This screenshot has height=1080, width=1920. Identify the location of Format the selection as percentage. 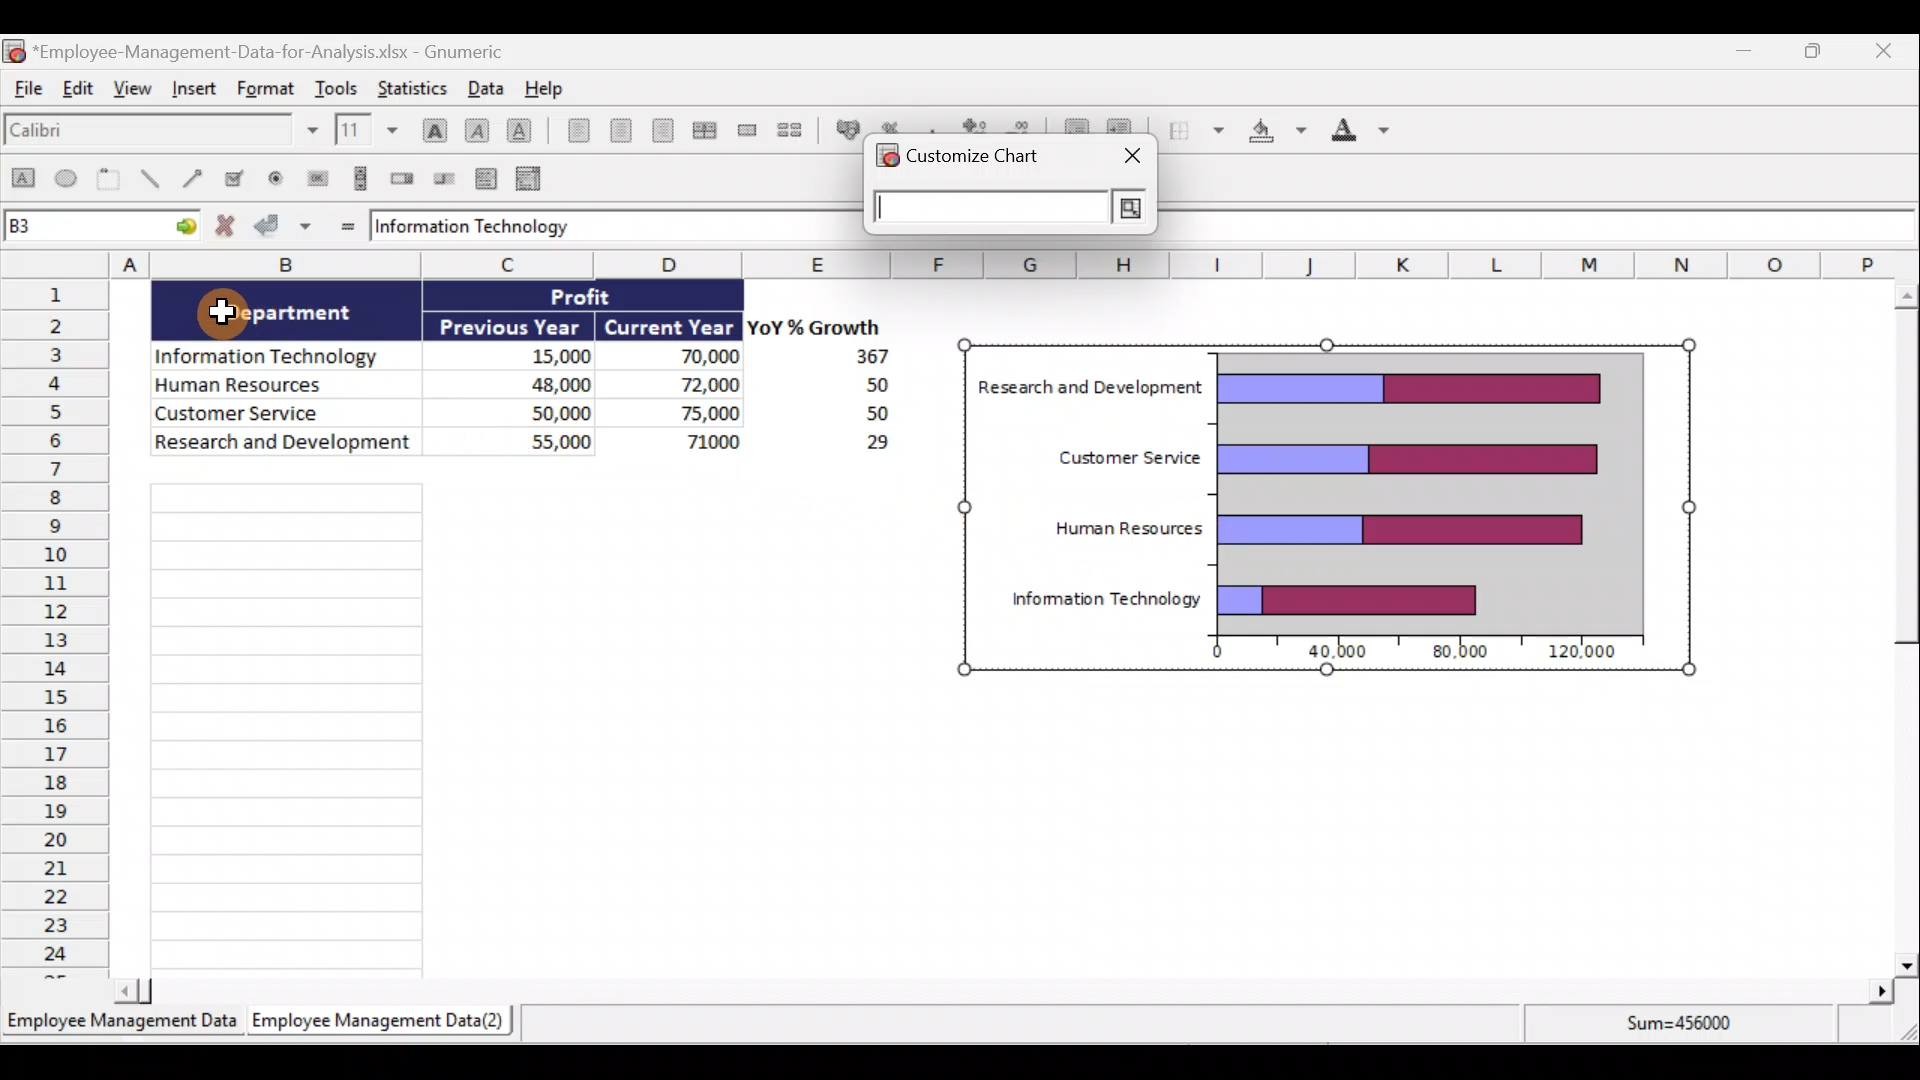
(890, 126).